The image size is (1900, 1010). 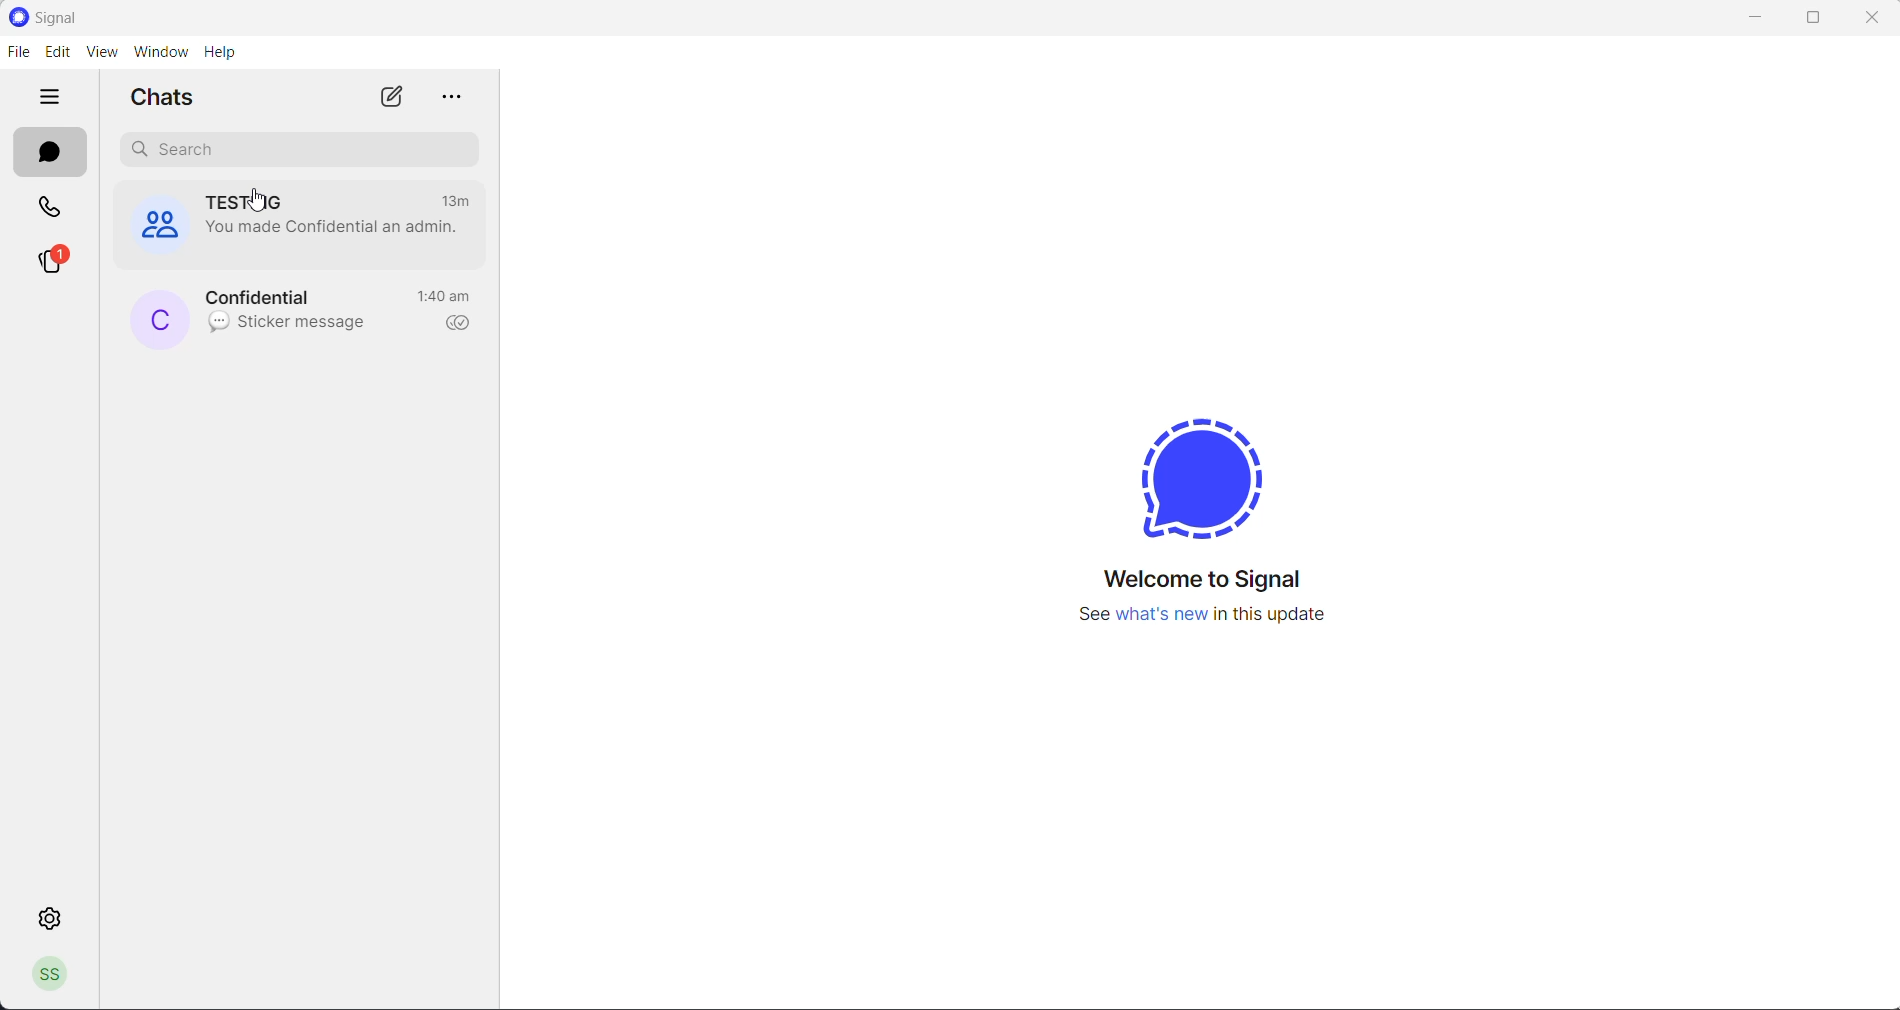 I want to click on hide tabs, so click(x=51, y=97).